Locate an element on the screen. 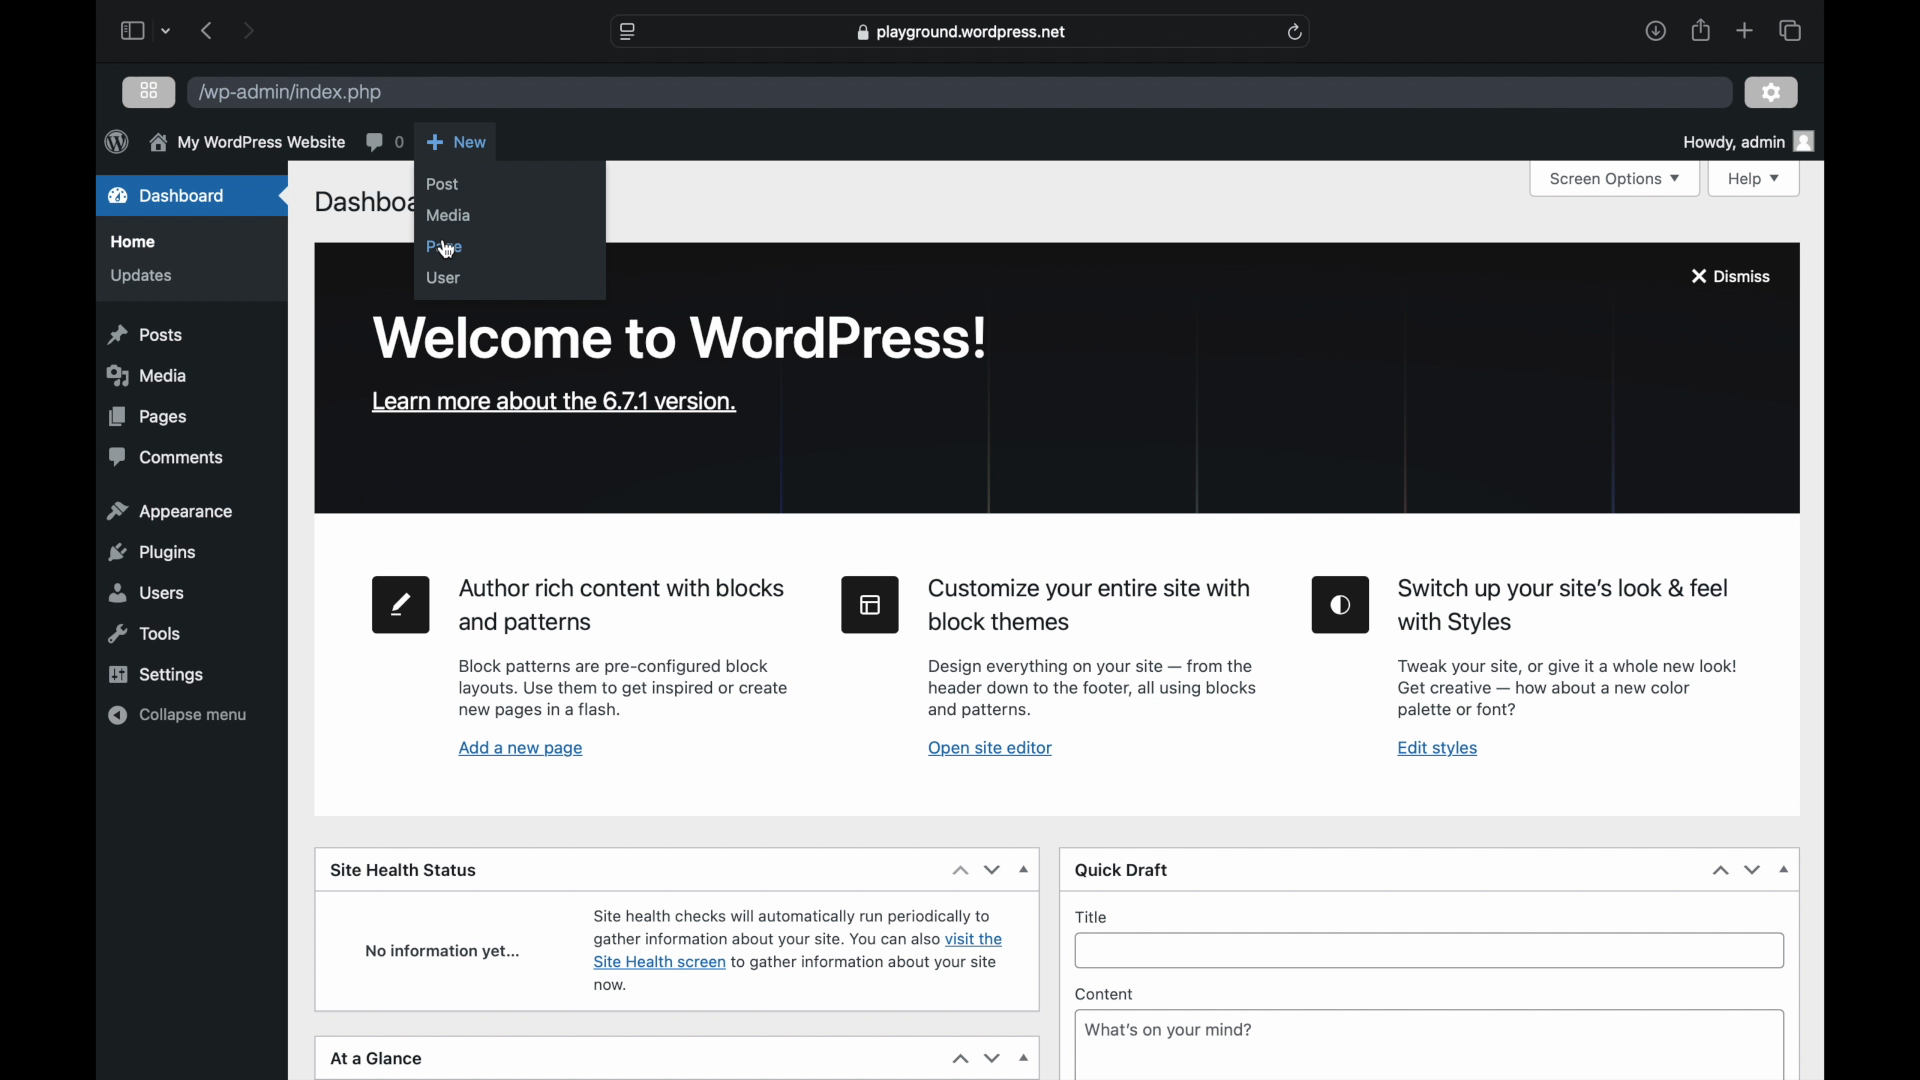 The image size is (1920, 1080). learn more about the version 6.7.1 is located at coordinates (555, 403).